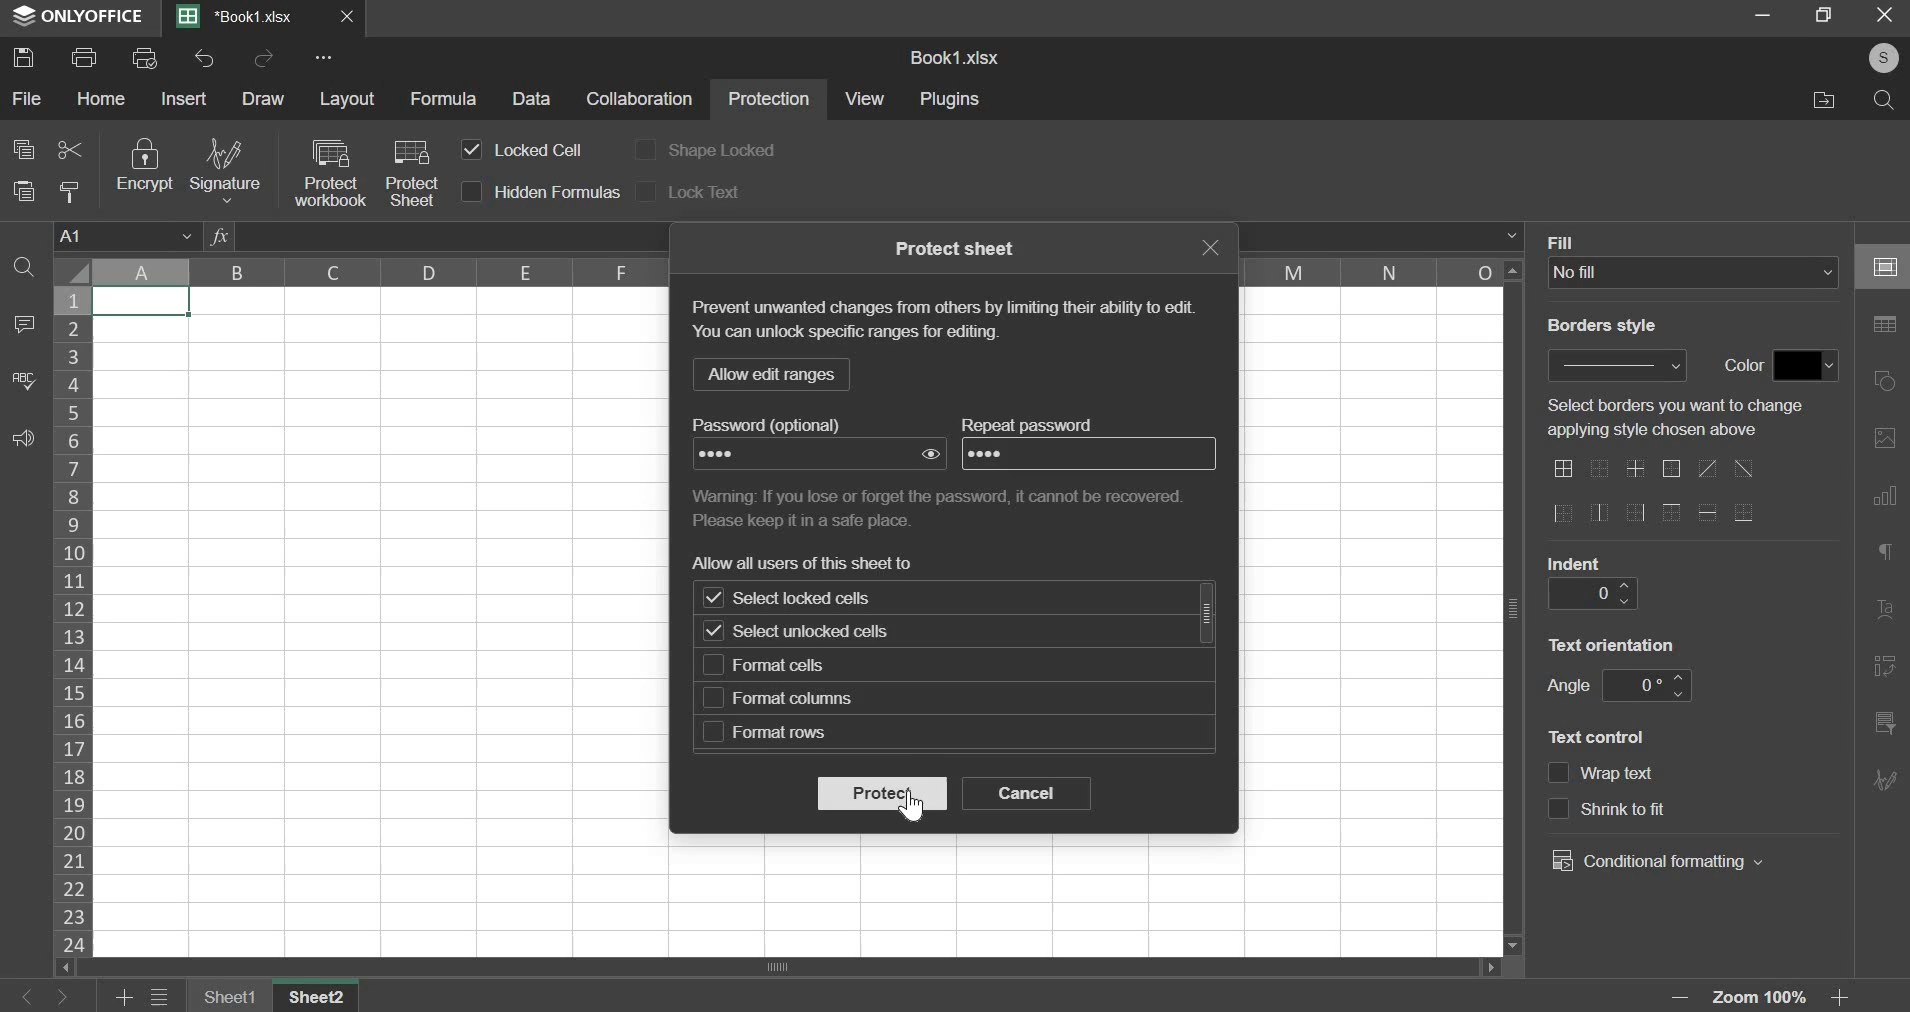  Describe the element at coordinates (713, 698) in the screenshot. I see `checkbox` at that location.